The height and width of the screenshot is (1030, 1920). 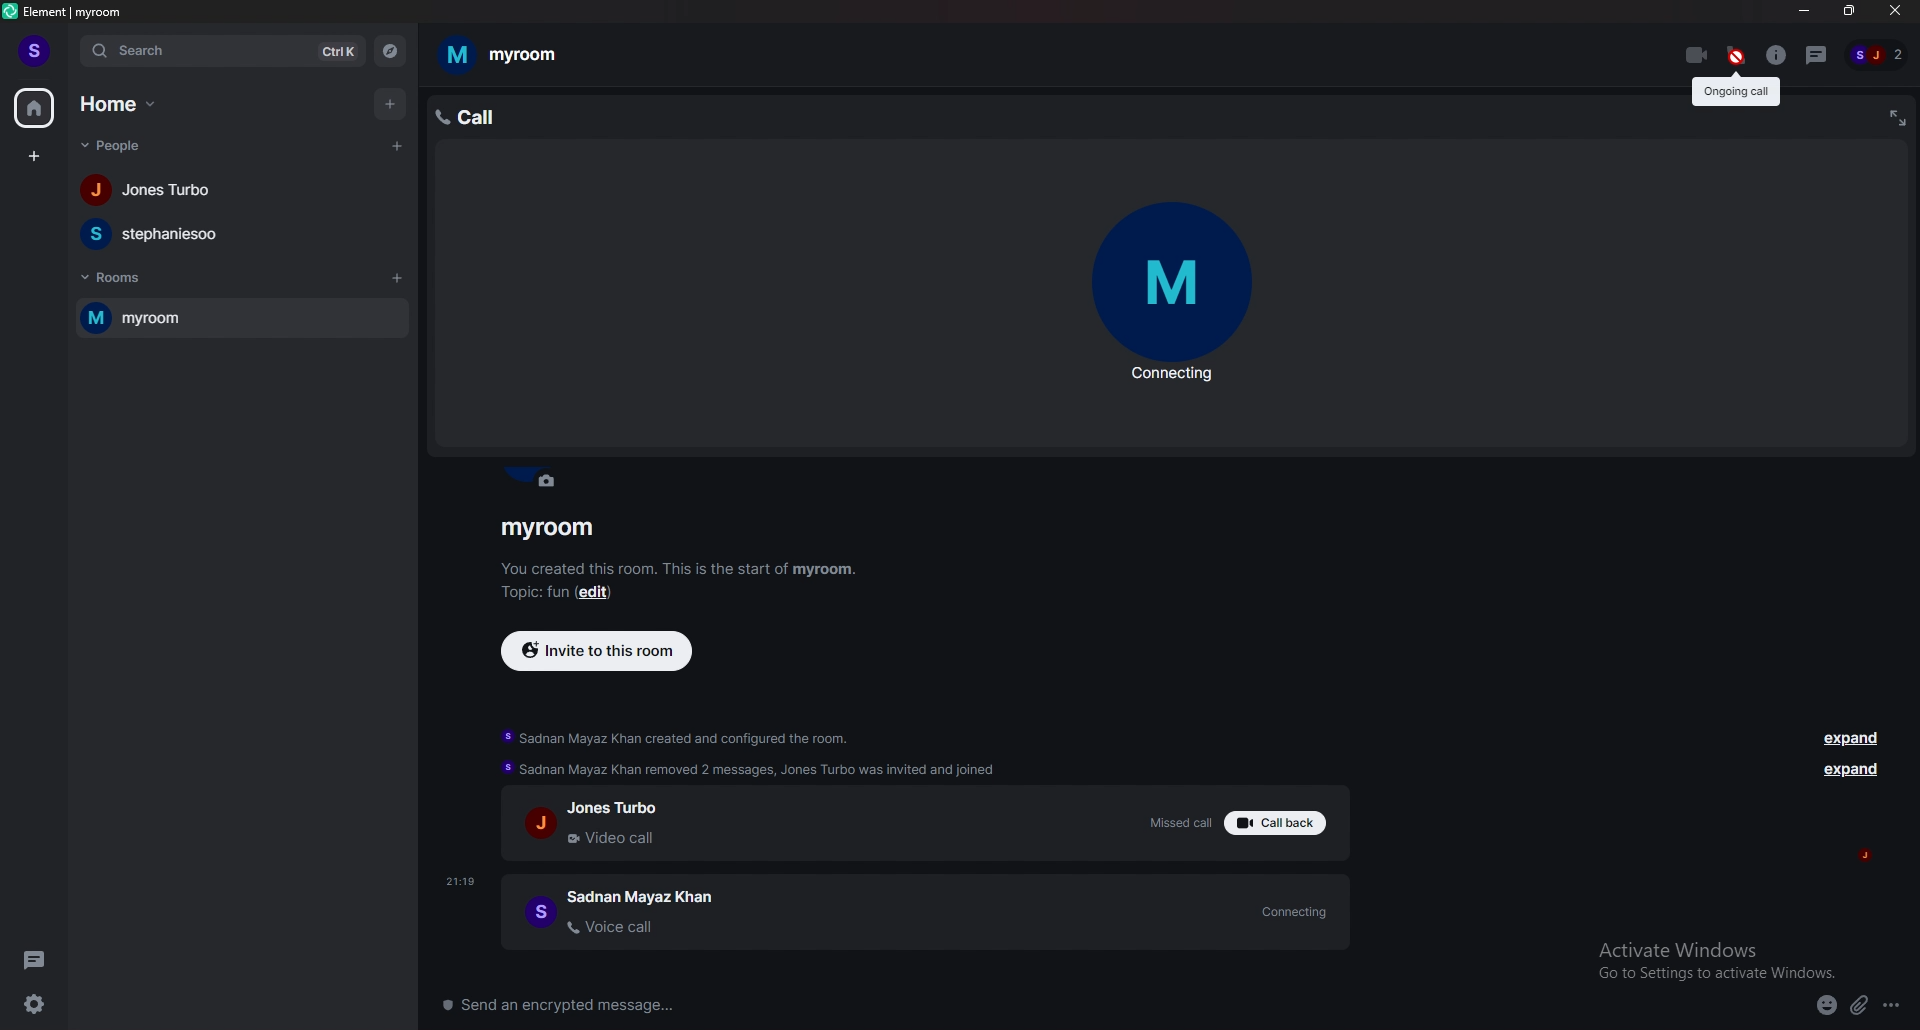 I want to click on myroom, so click(x=543, y=531).